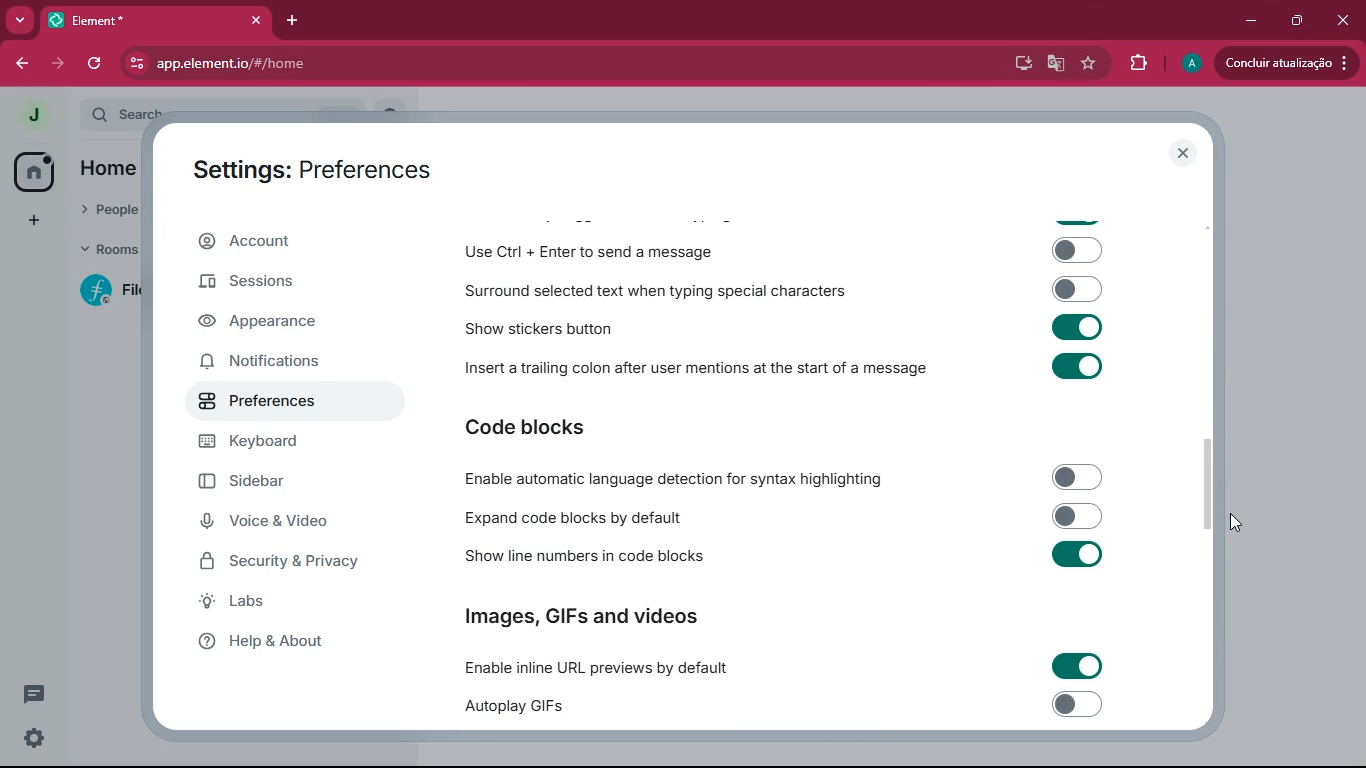 Image resolution: width=1366 pixels, height=768 pixels. I want to click on Surround selected text when typing special characters, so click(780, 290).